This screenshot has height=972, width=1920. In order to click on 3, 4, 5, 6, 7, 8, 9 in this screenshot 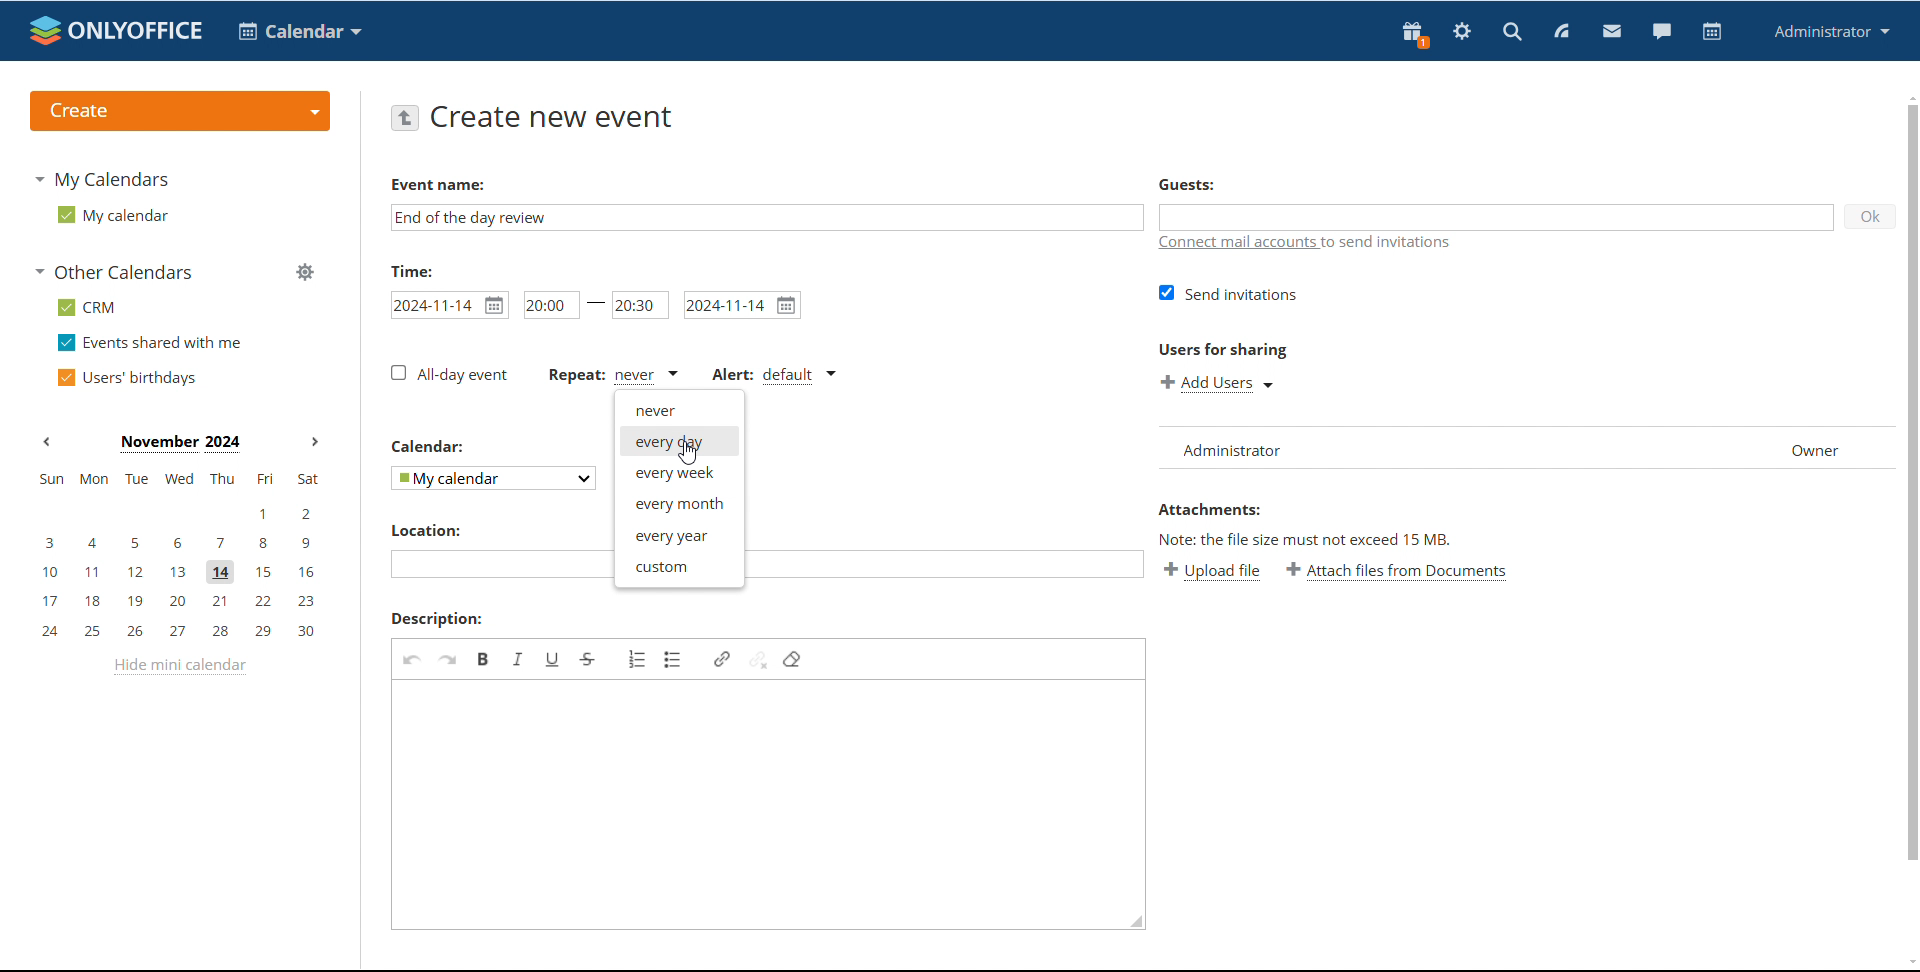, I will do `click(179, 541)`.